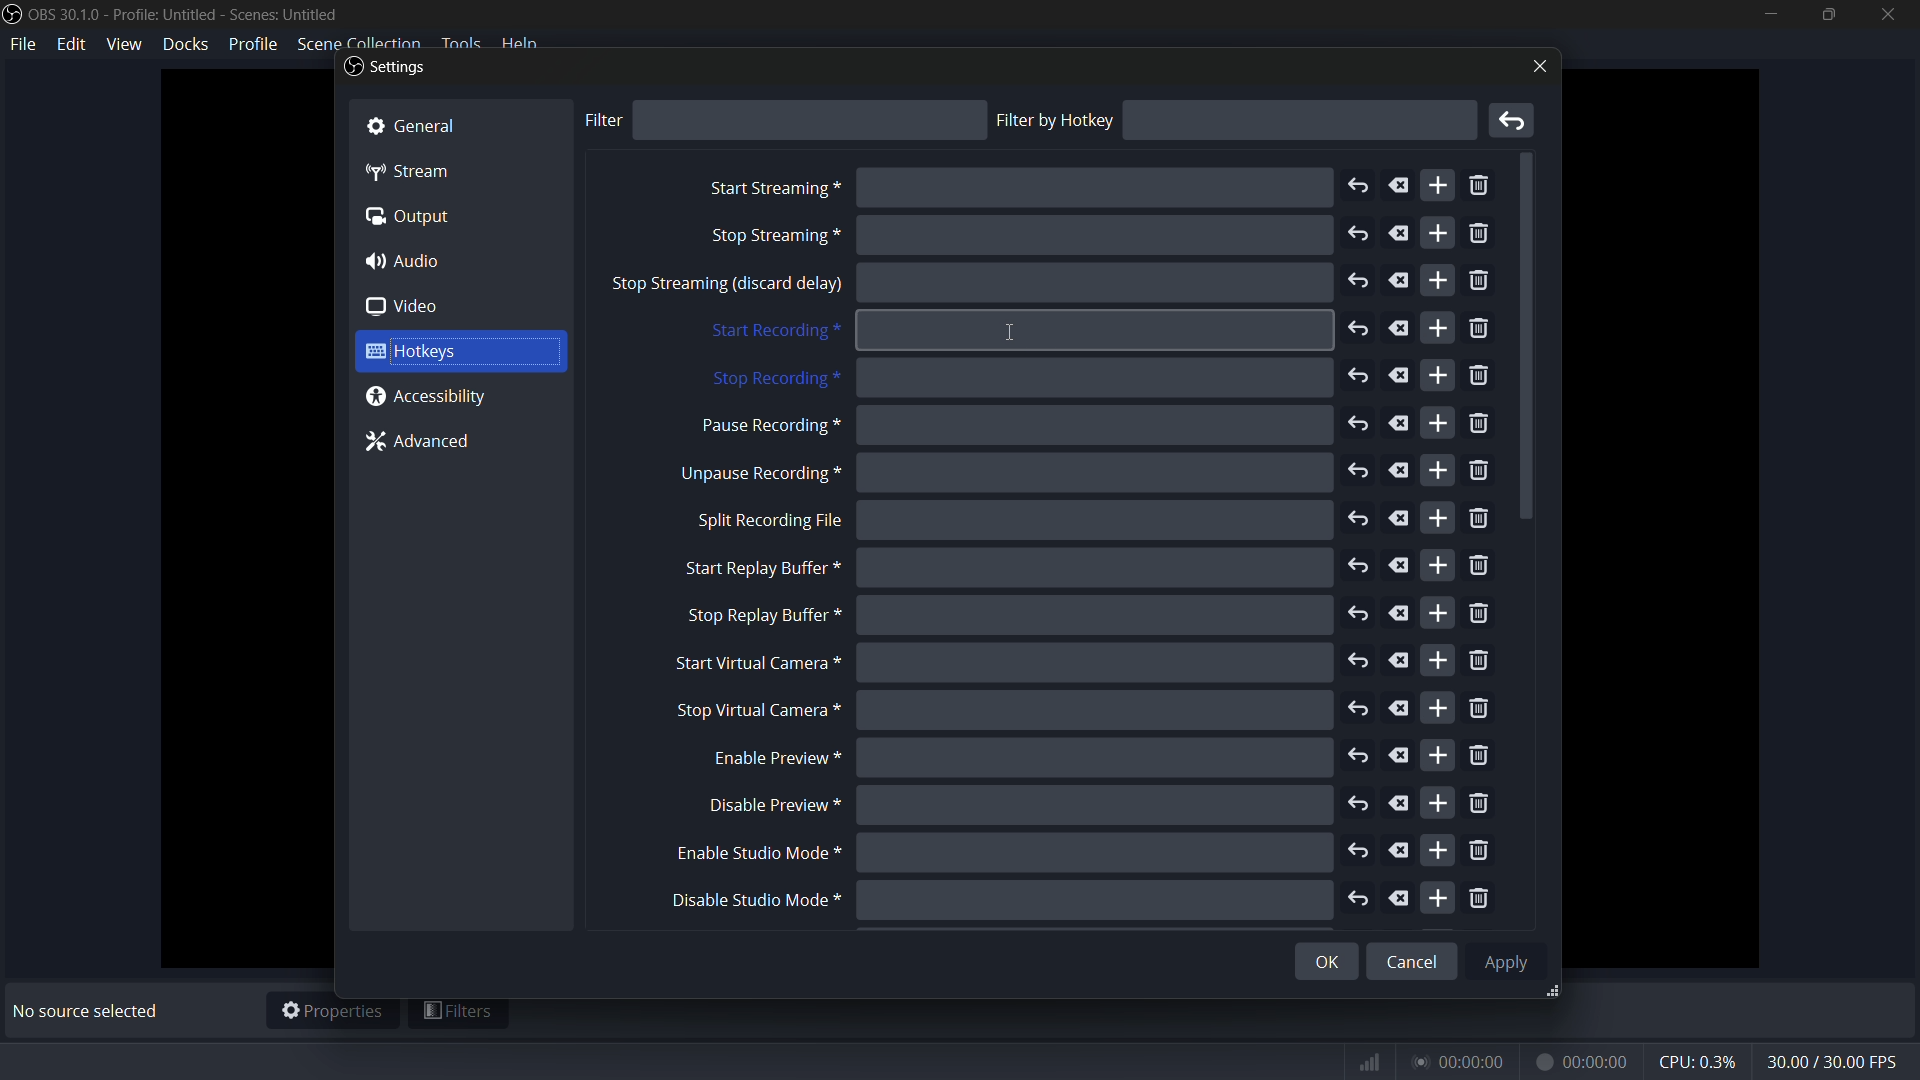 Image resolution: width=1920 pixels, height=1080 pixels. Describe the element at coordinates (1435, 375) in the screenshot. I see `add more` at that location.